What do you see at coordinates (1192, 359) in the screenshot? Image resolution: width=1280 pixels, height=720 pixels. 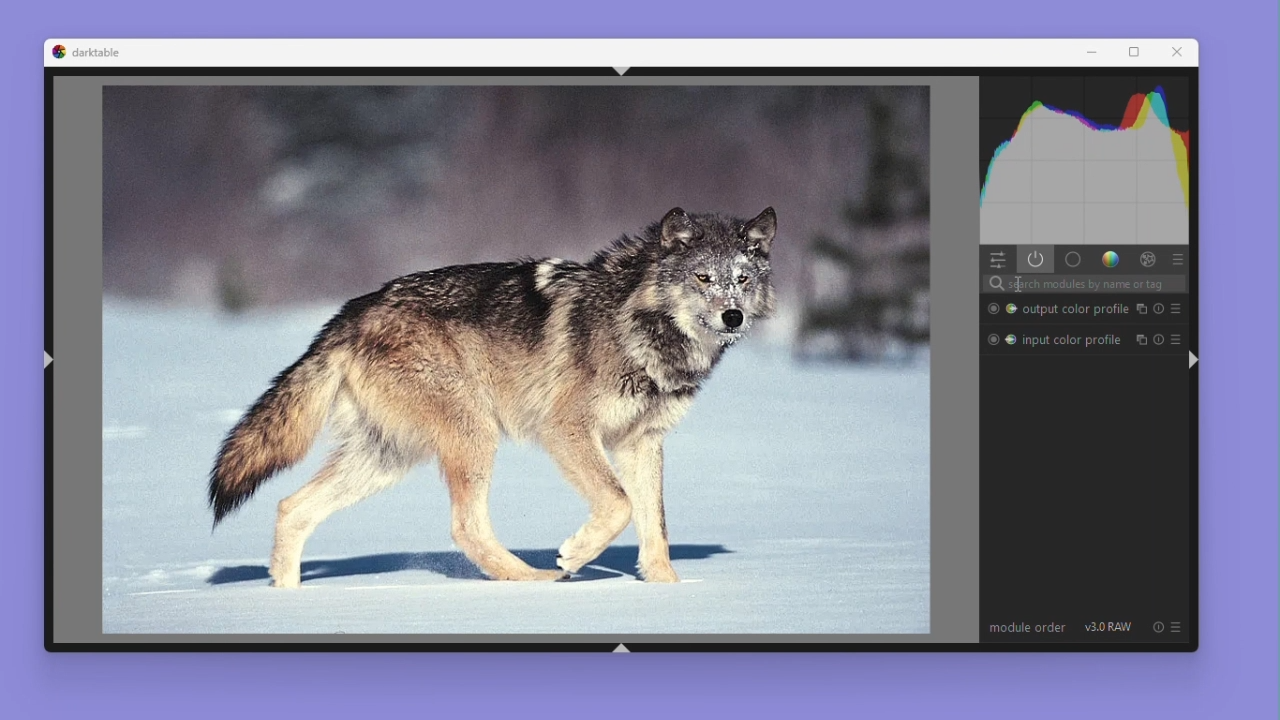 I see `shift+ctrl+r` at bounding box center [1192, 359].